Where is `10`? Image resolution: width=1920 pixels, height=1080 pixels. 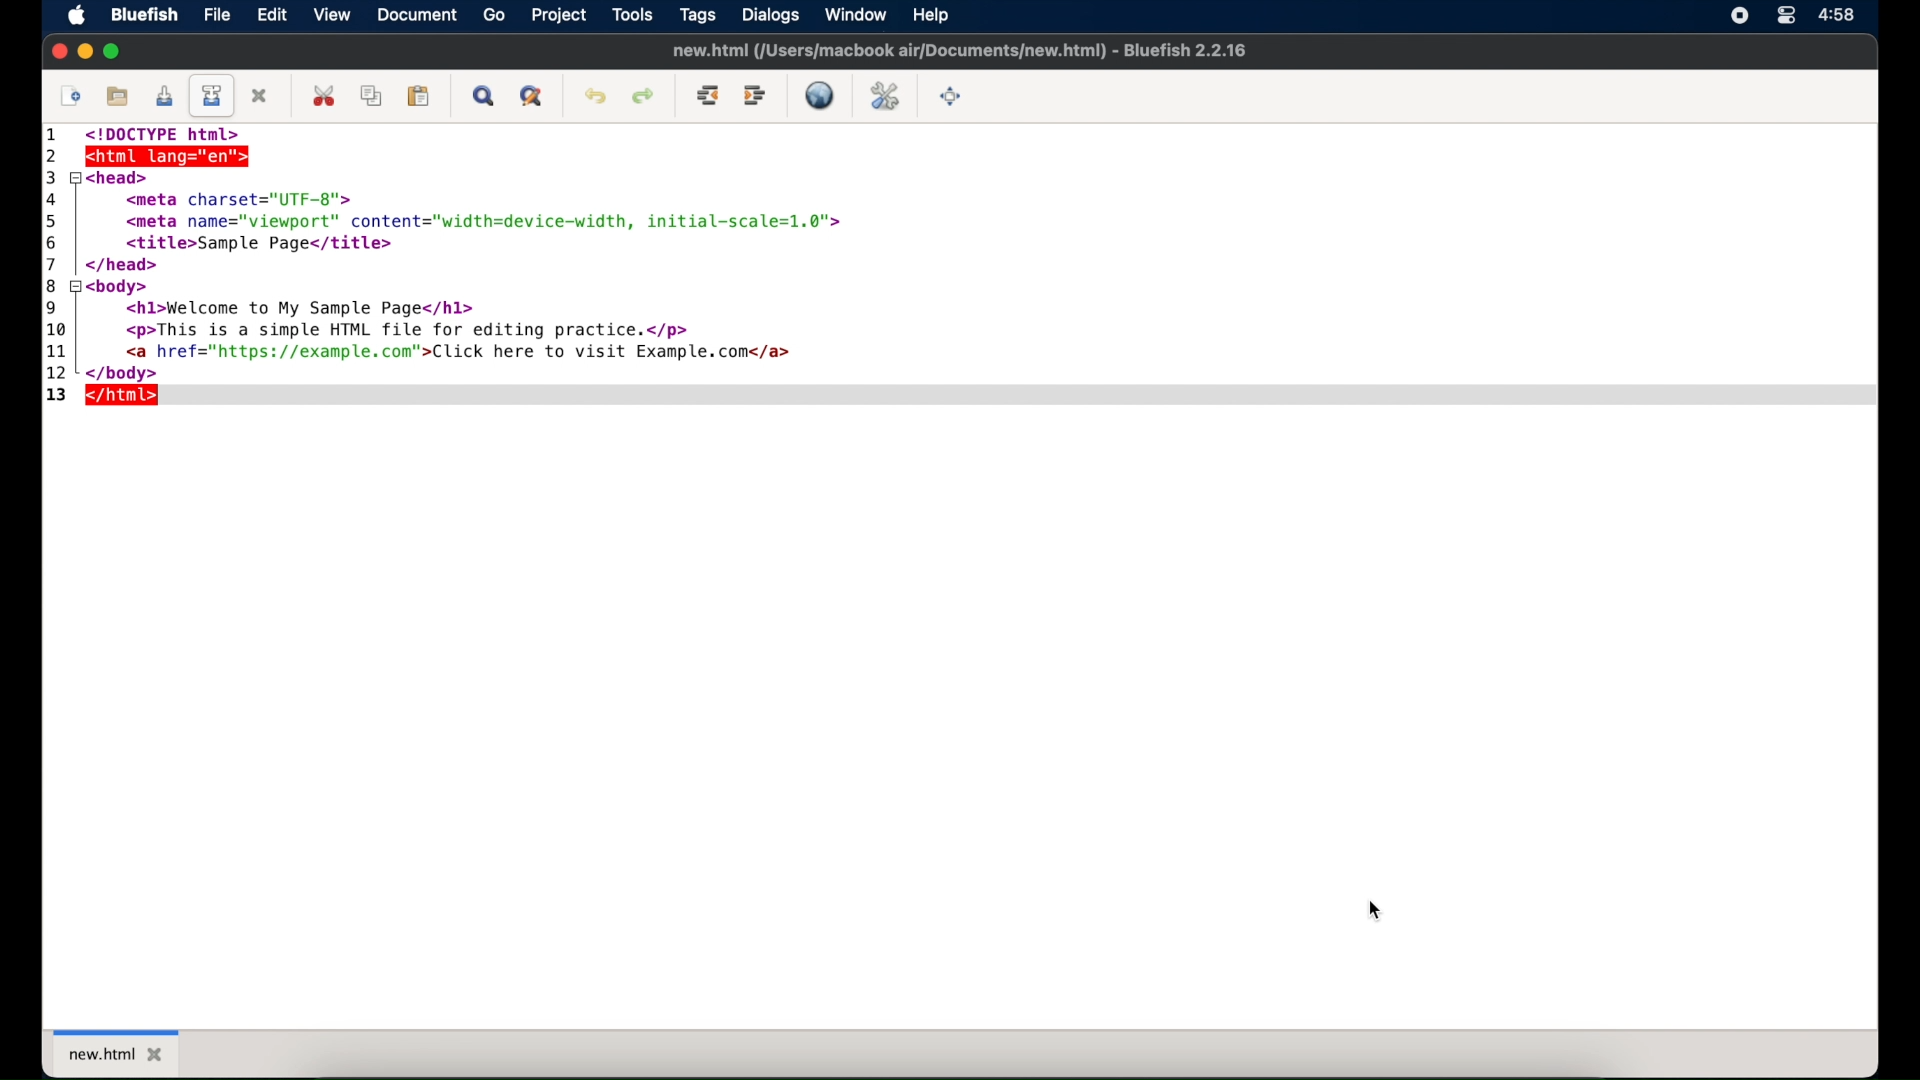 10 is located at coordinates (57, 330).